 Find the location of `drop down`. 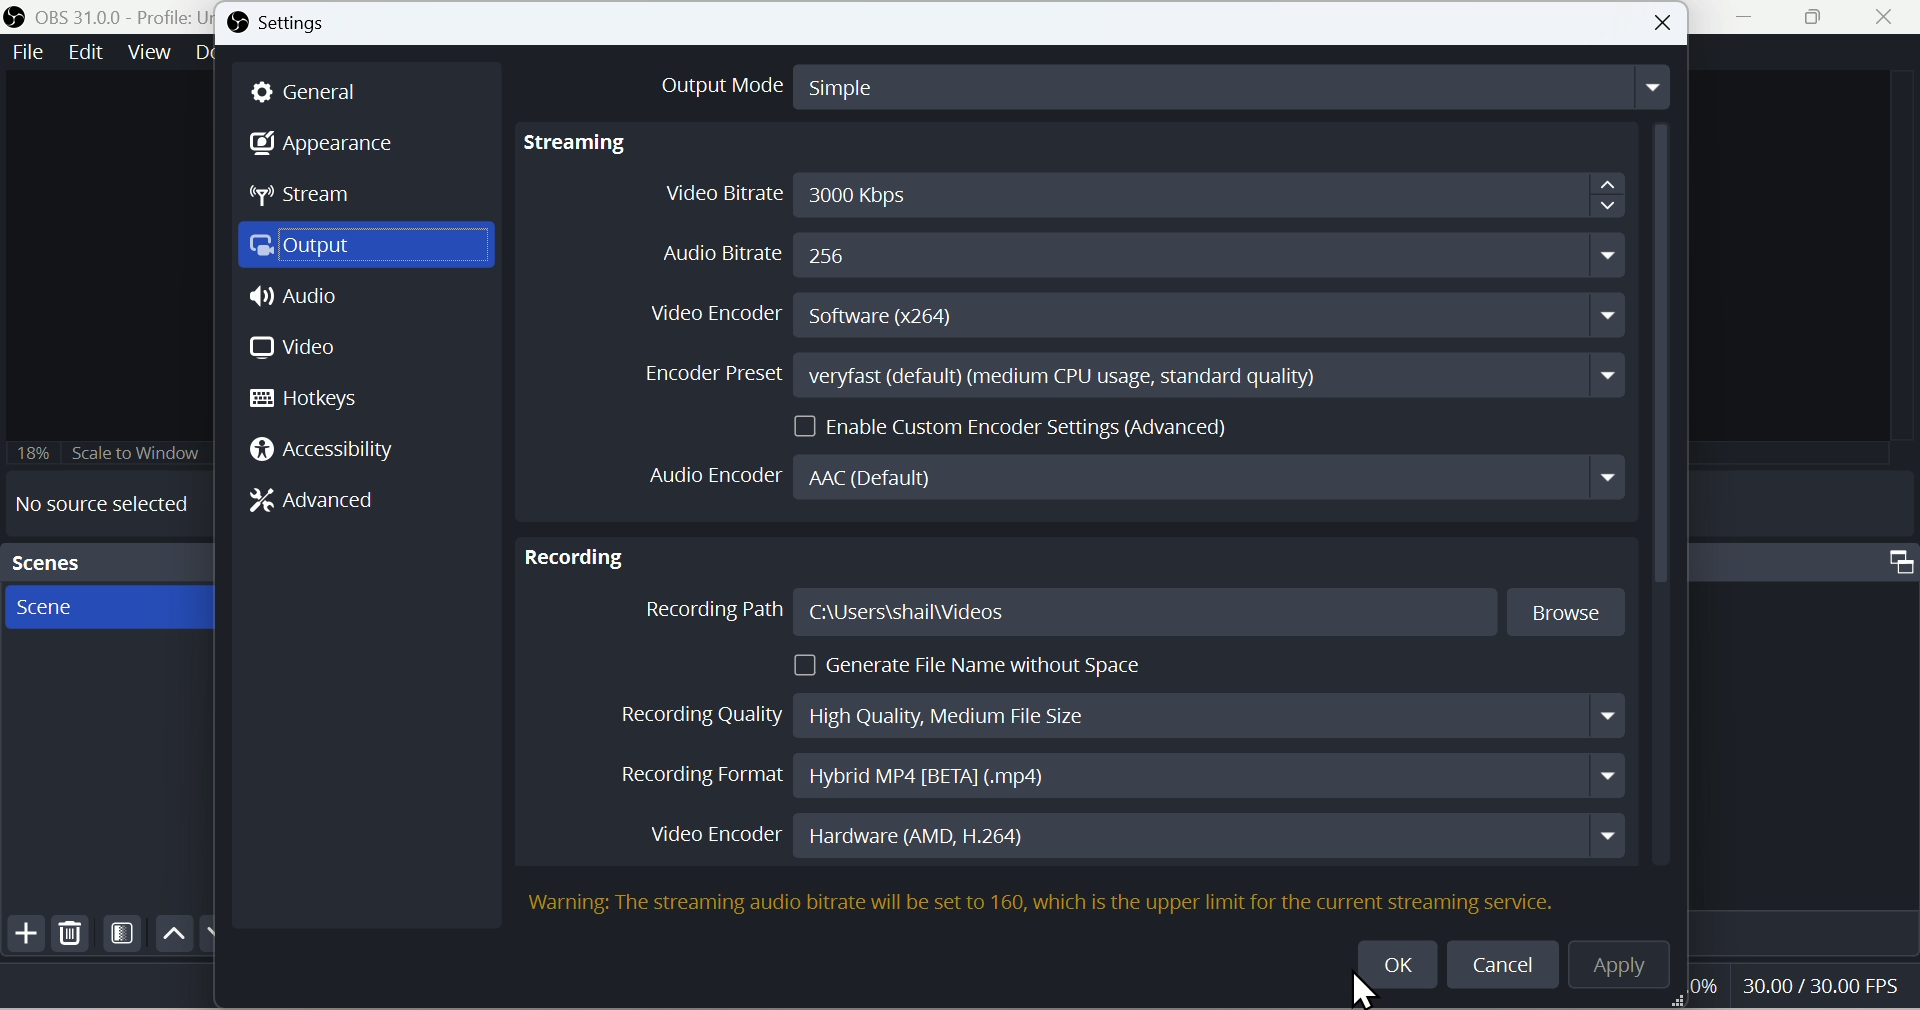

drop down is located at coordinates (1606, 255).